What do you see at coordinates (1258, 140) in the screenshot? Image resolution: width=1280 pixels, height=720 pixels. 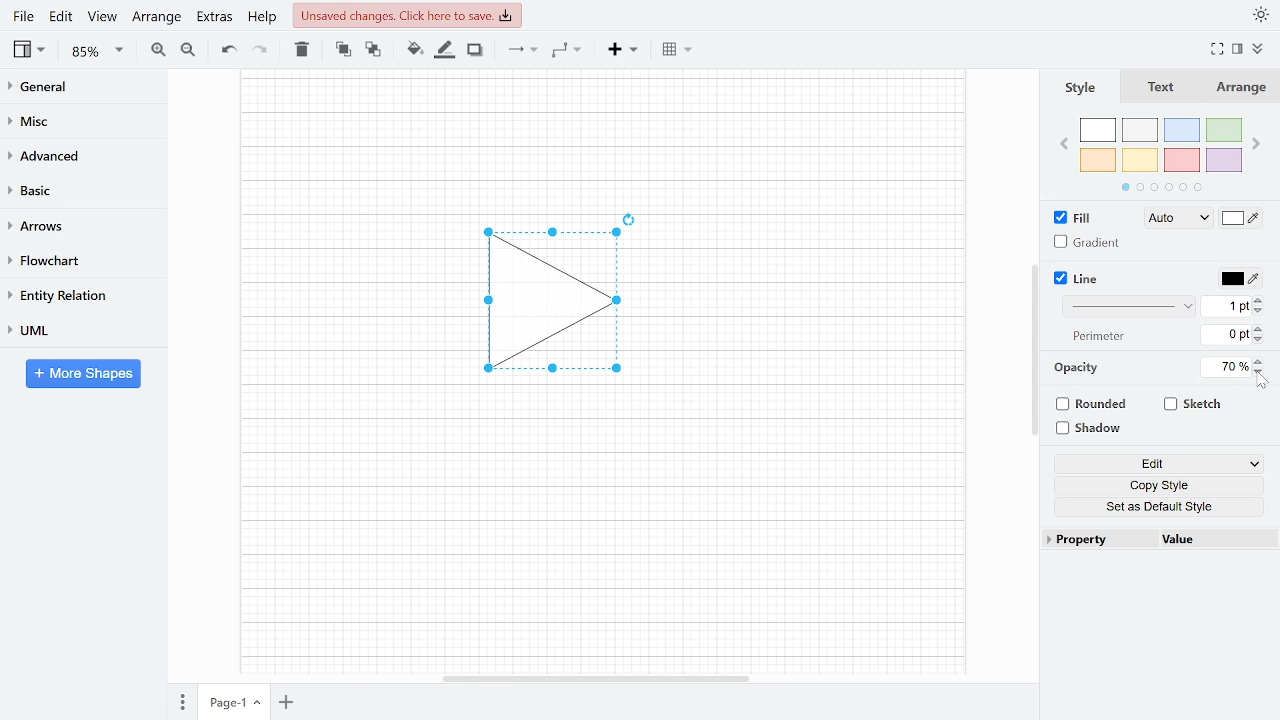 I see `Next` at bounding box center [1258, 140].